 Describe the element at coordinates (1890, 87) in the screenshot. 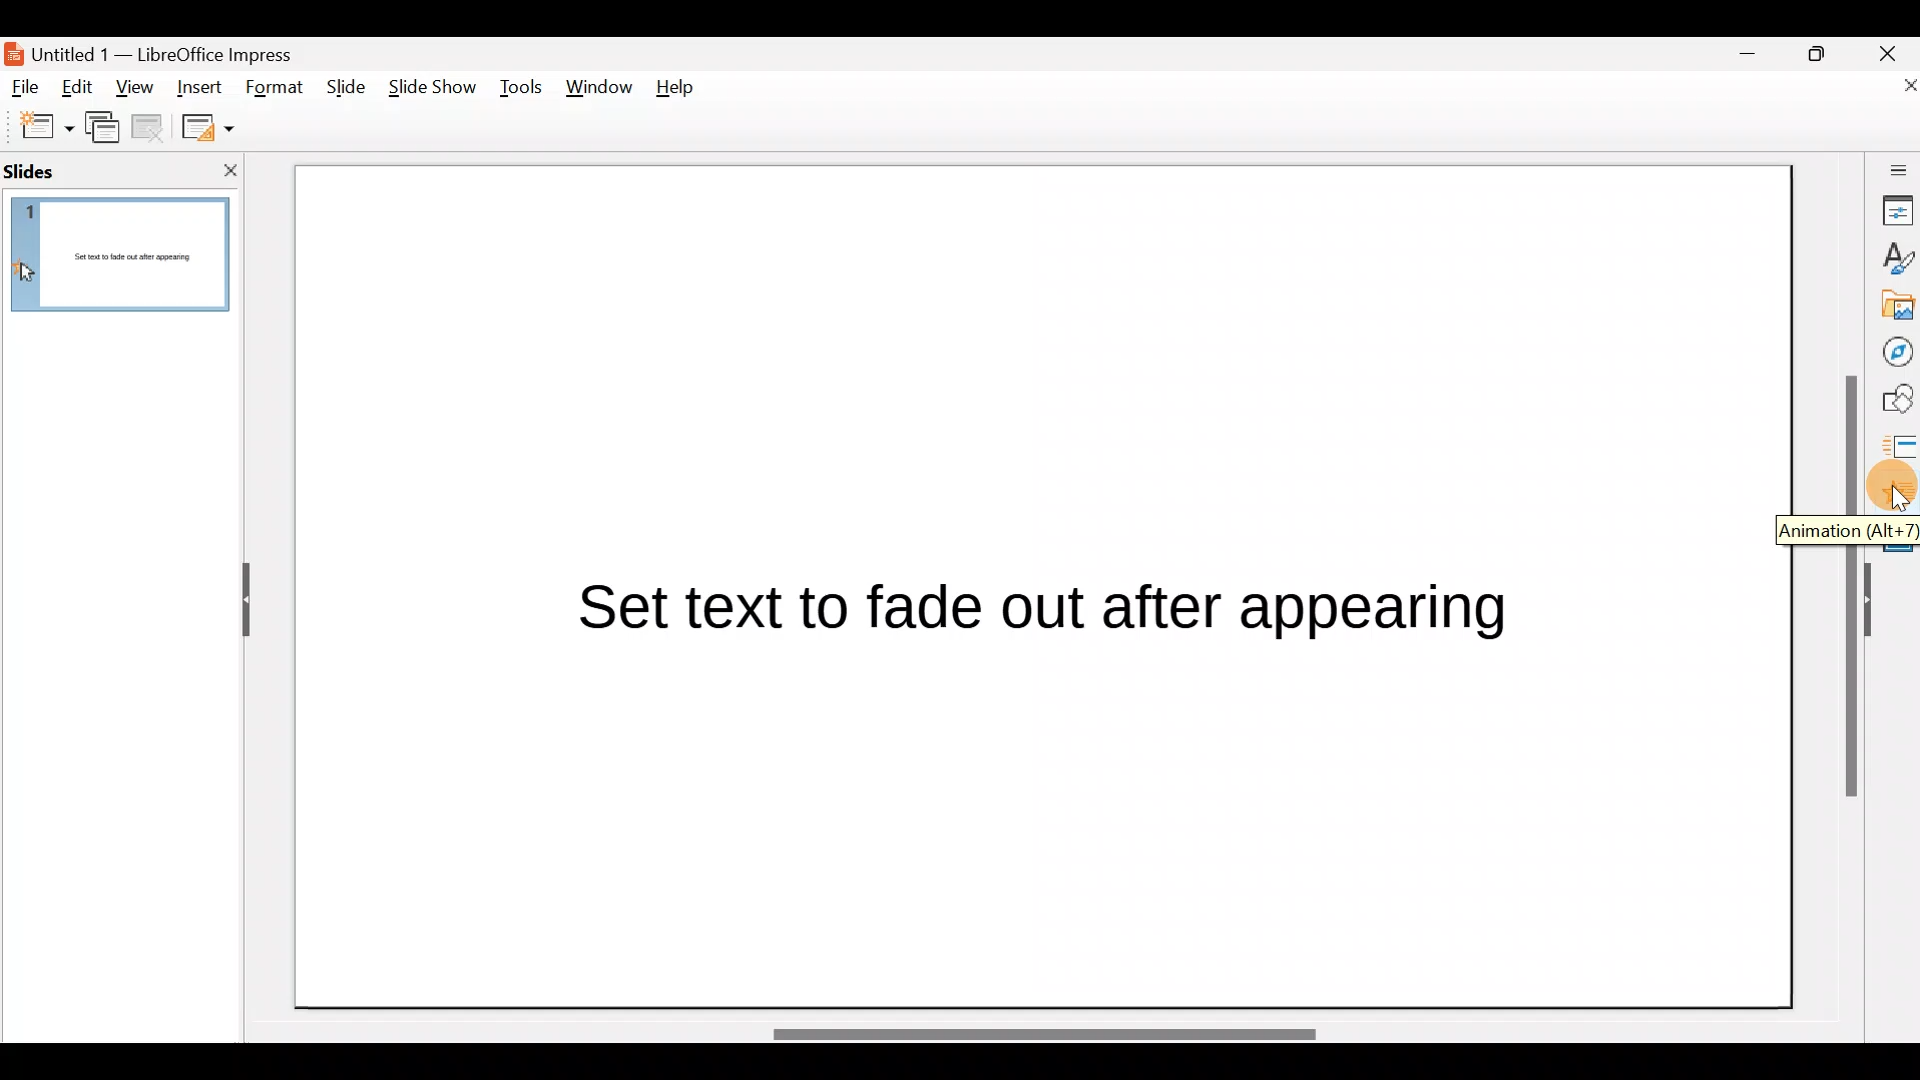

I see `Close document` at that location.